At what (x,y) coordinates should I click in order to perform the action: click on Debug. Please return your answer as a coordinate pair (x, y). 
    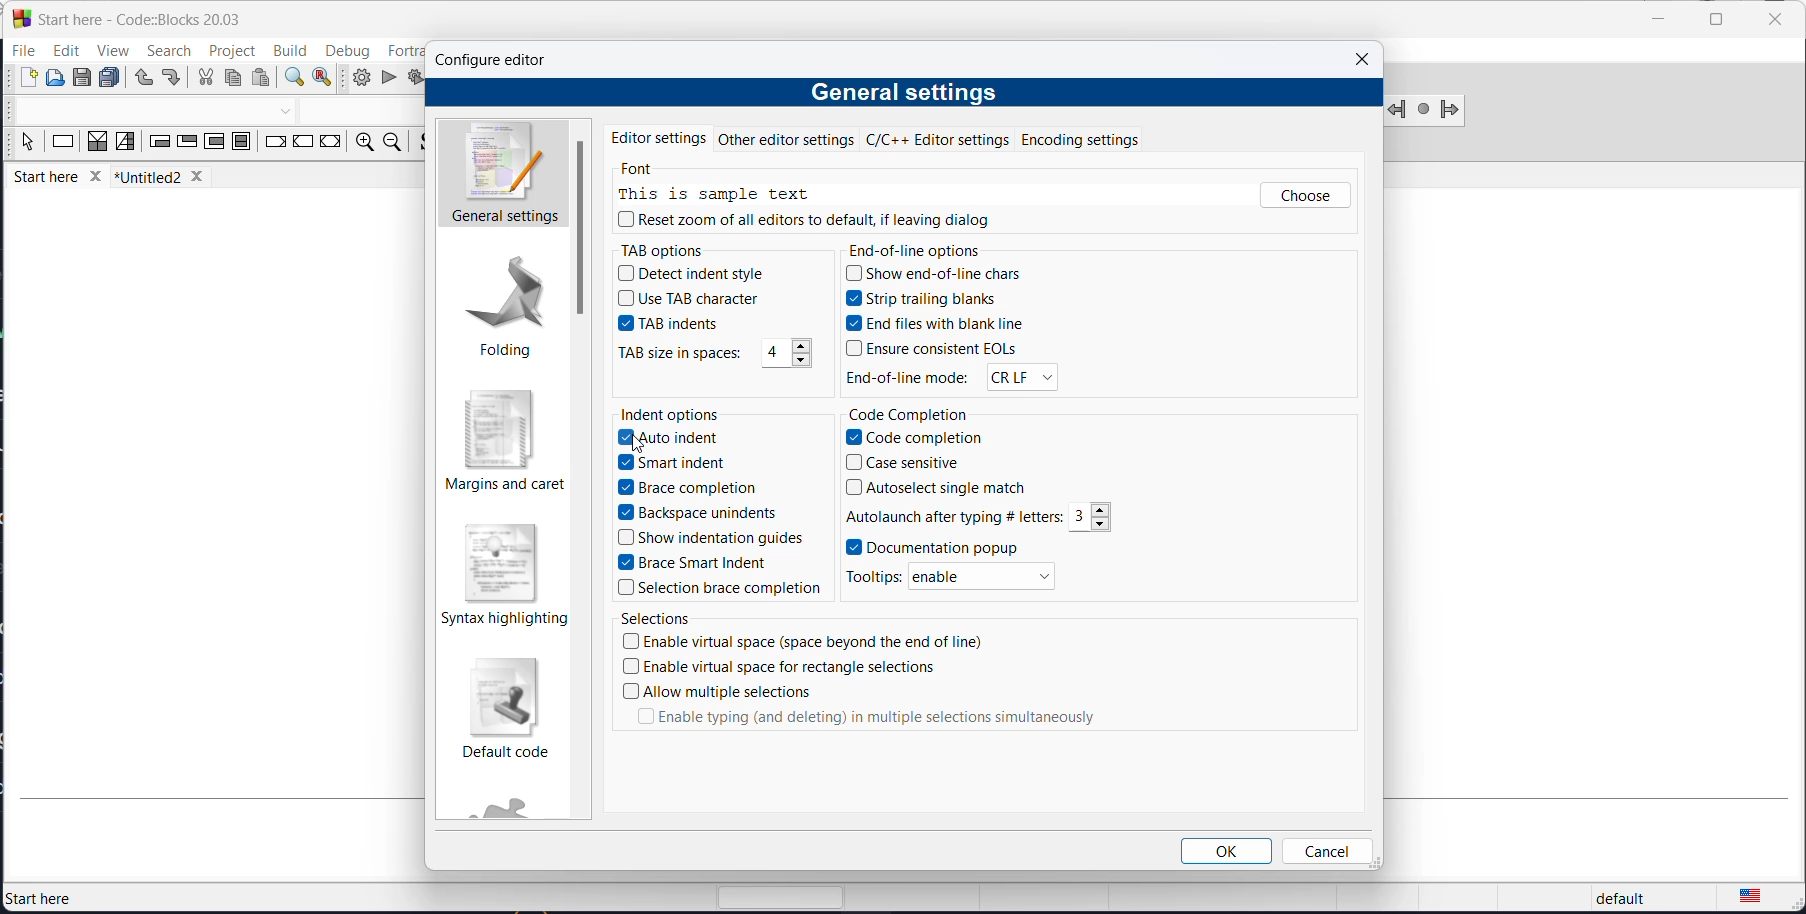
    Looking at the image, I should click on (347, 48).